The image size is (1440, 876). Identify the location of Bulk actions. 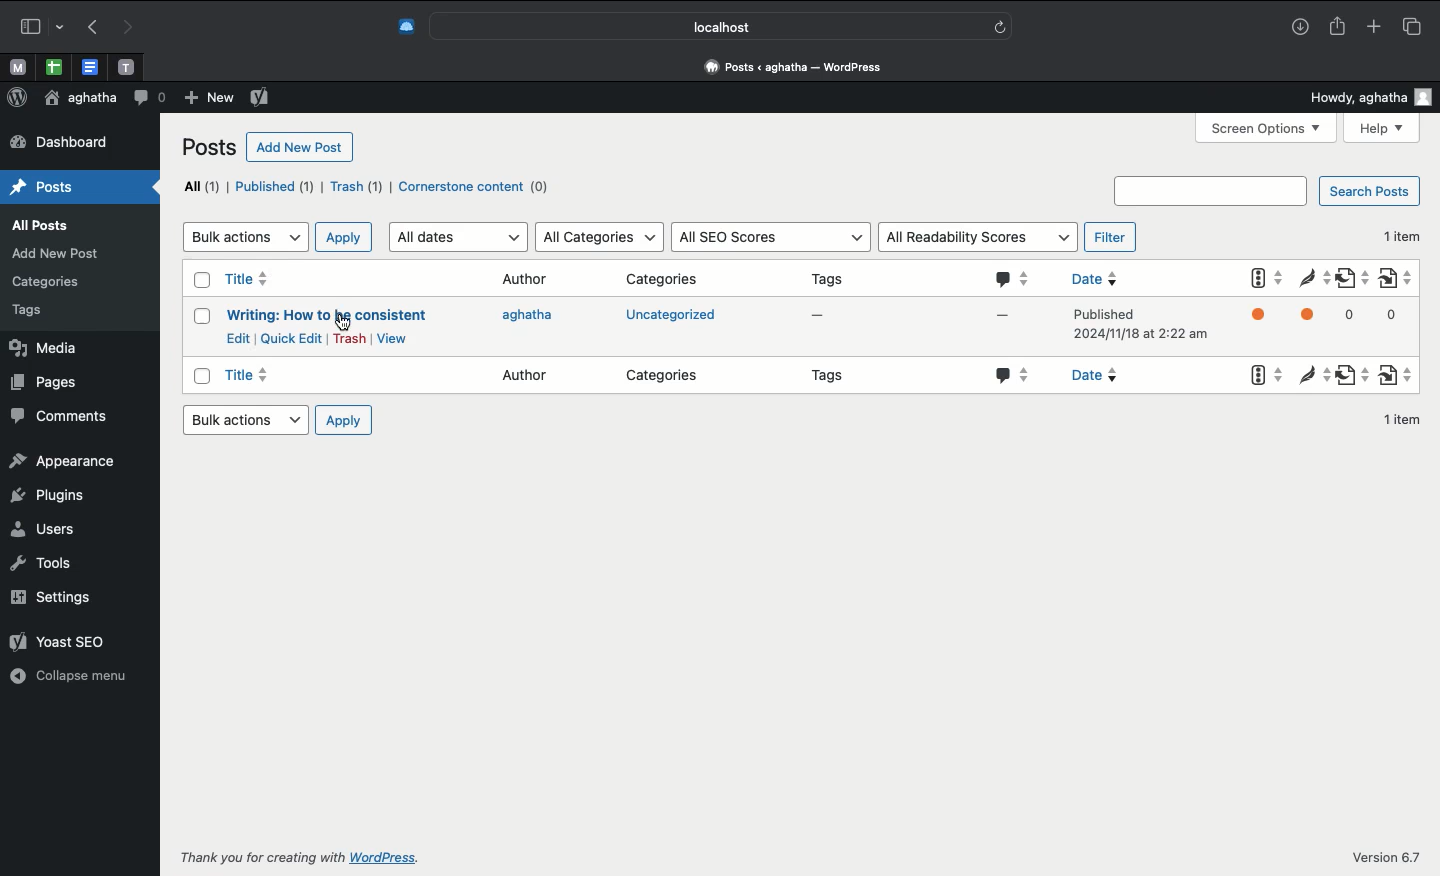
(249, 237).